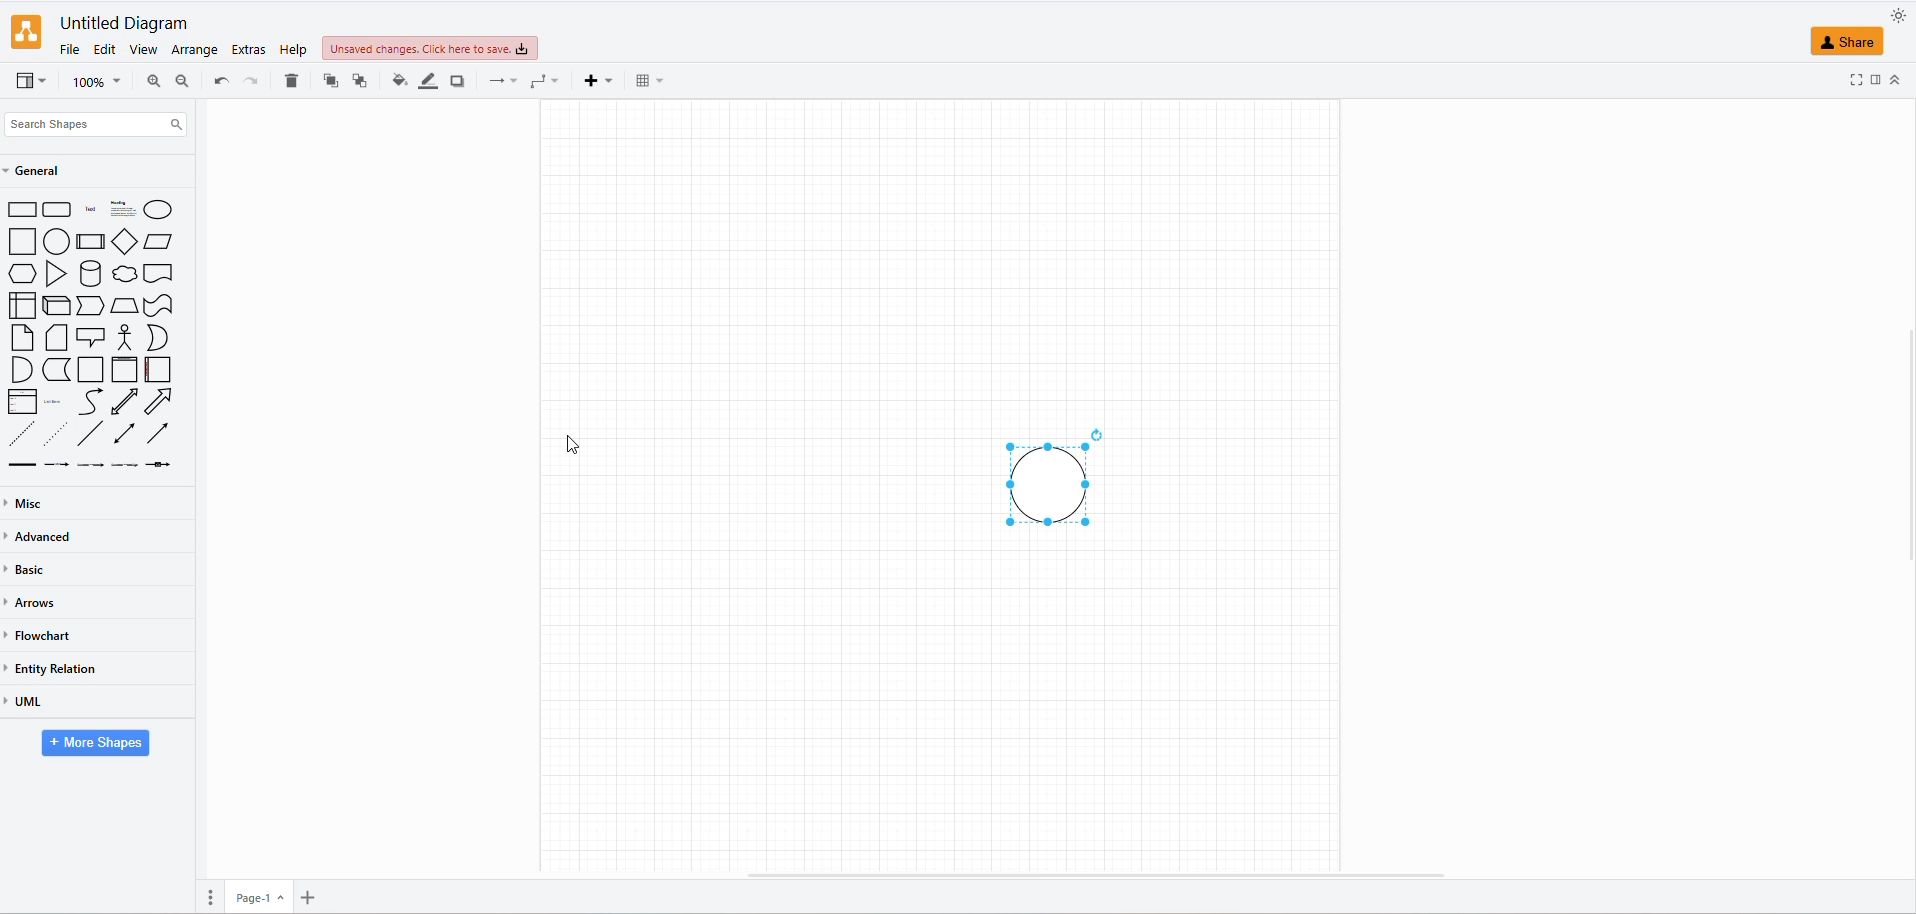 The height and width of the screenshot is (914, 1916). Describe the element at coordinates (20, 339) in the screenshot. I see `NOTE` at that location.